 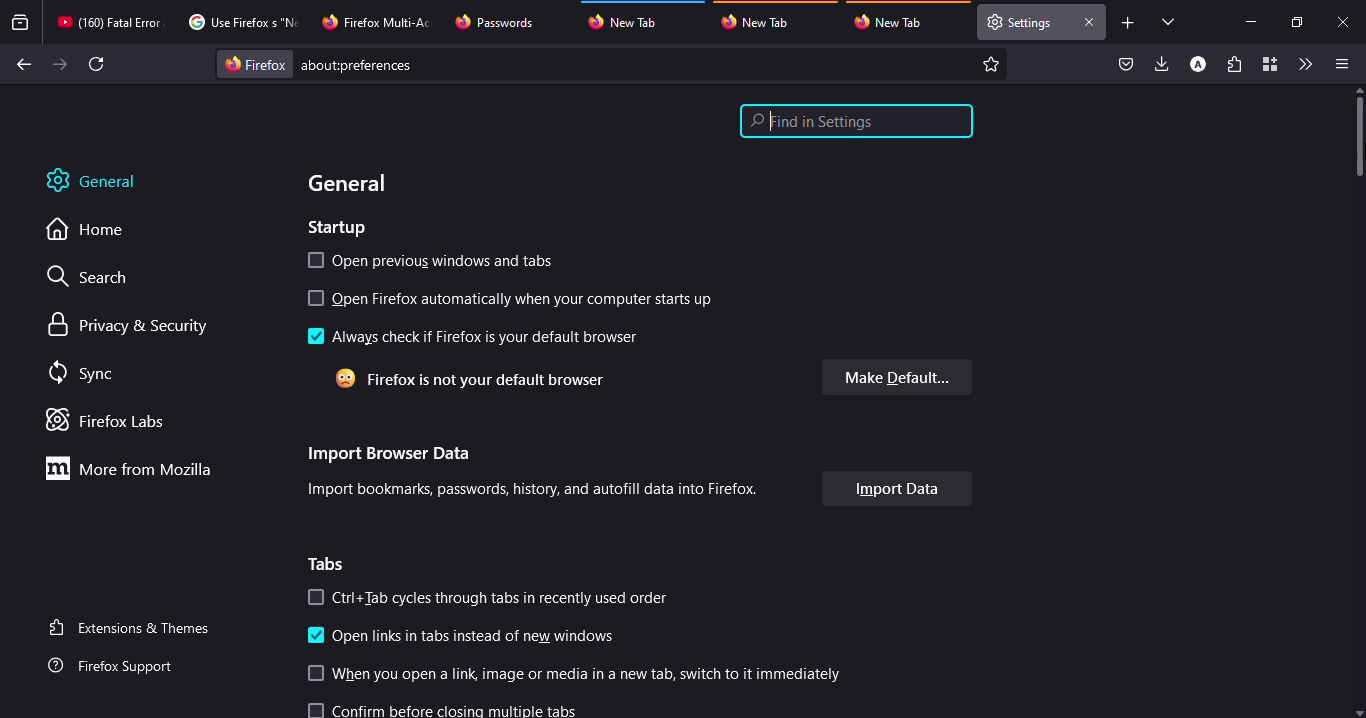 I want to click on select, so click(x=318, y=709).